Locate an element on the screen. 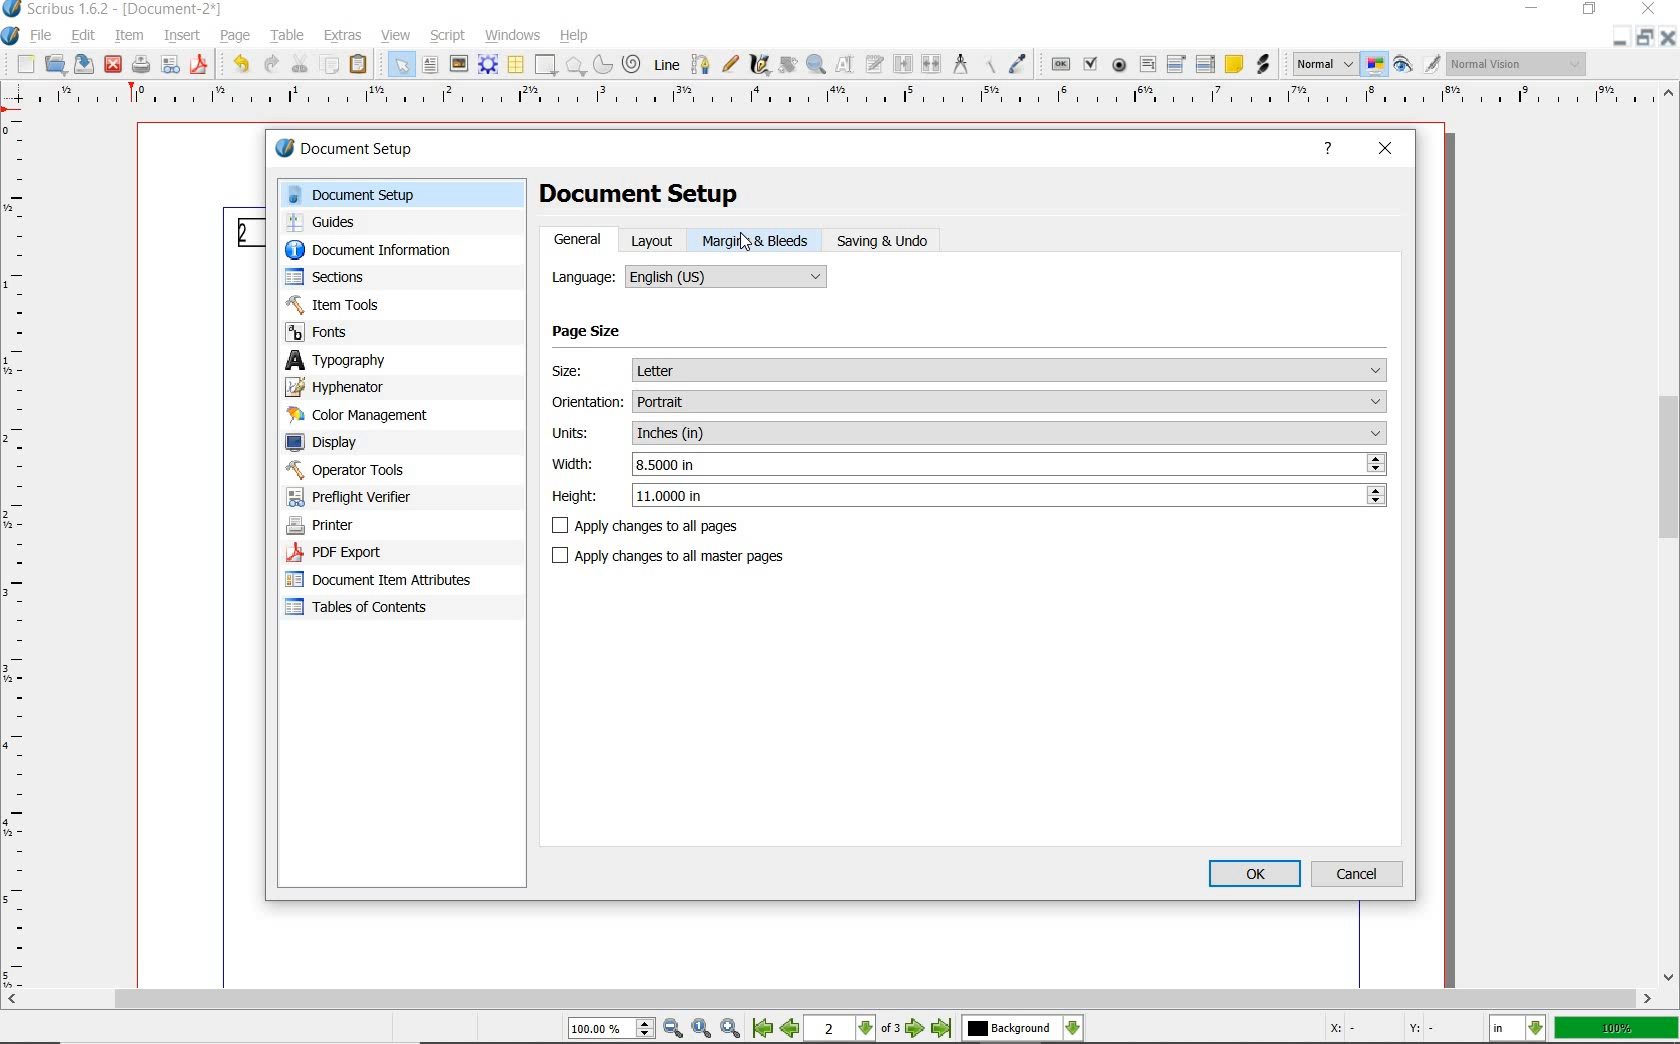 This screenshot has height=1044, width=1680. Curspr Coordinates is located at coordinates (1383, 1030).